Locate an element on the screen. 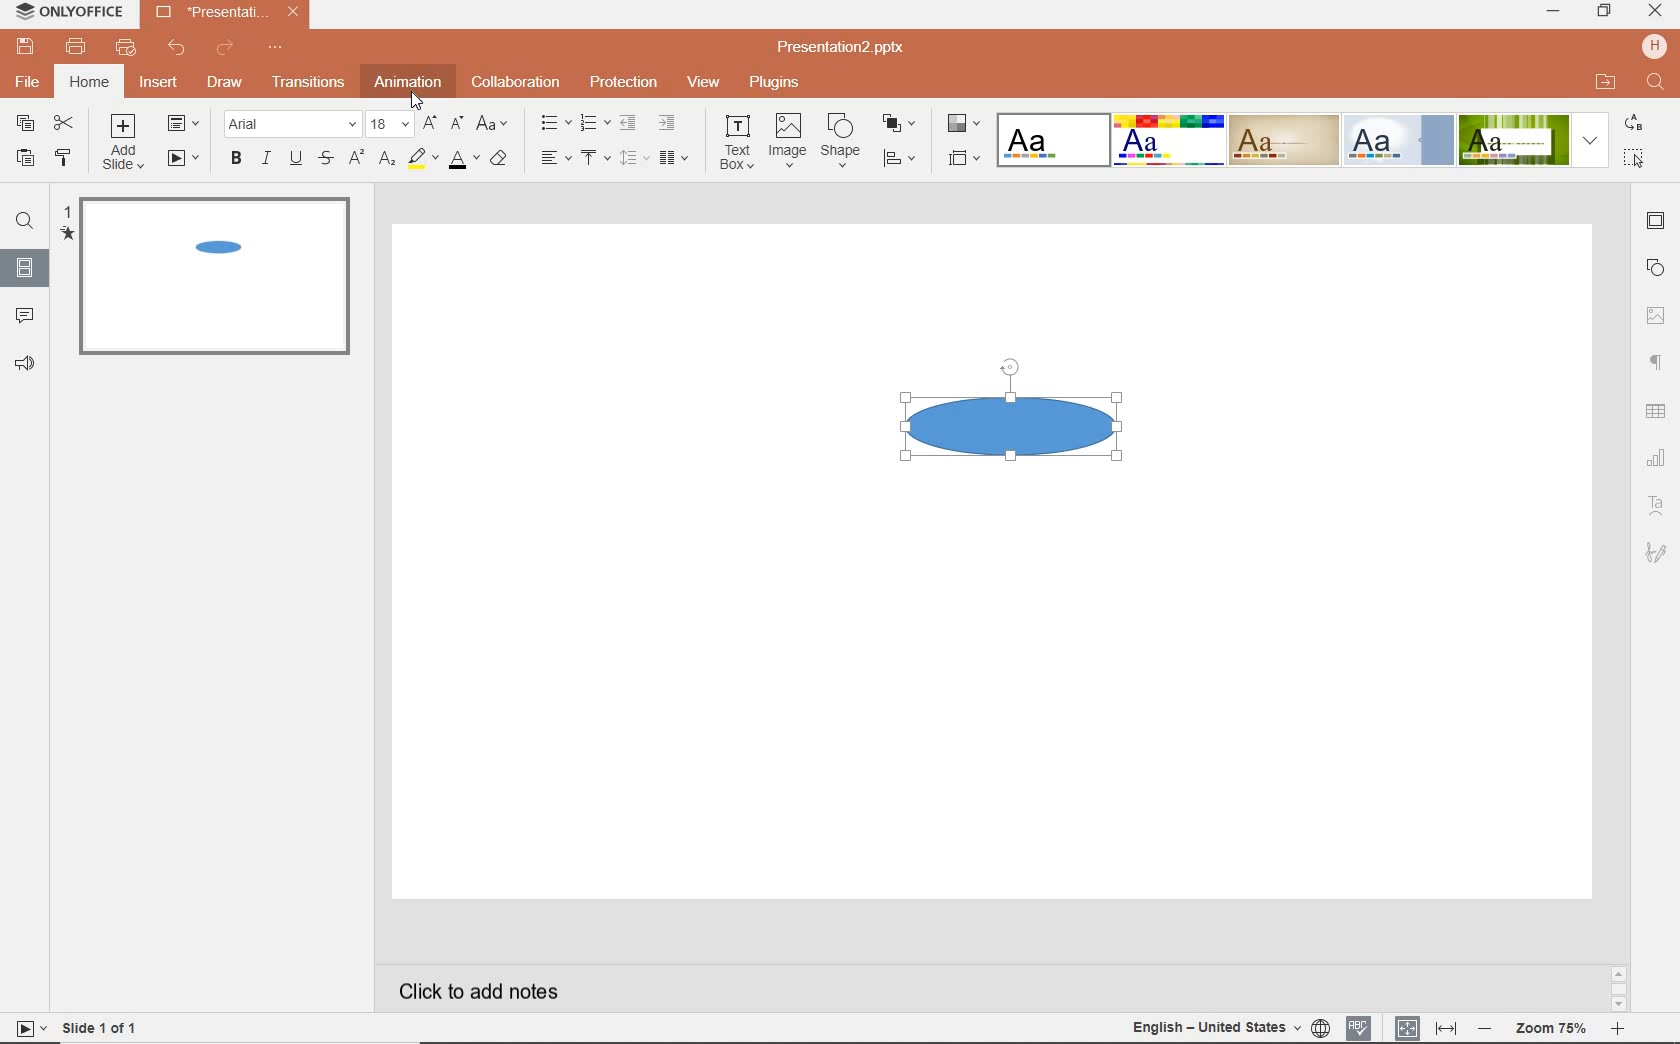 The width and height of the screenshot is (1680, 1044). animation is located at coordinates (410, 81).